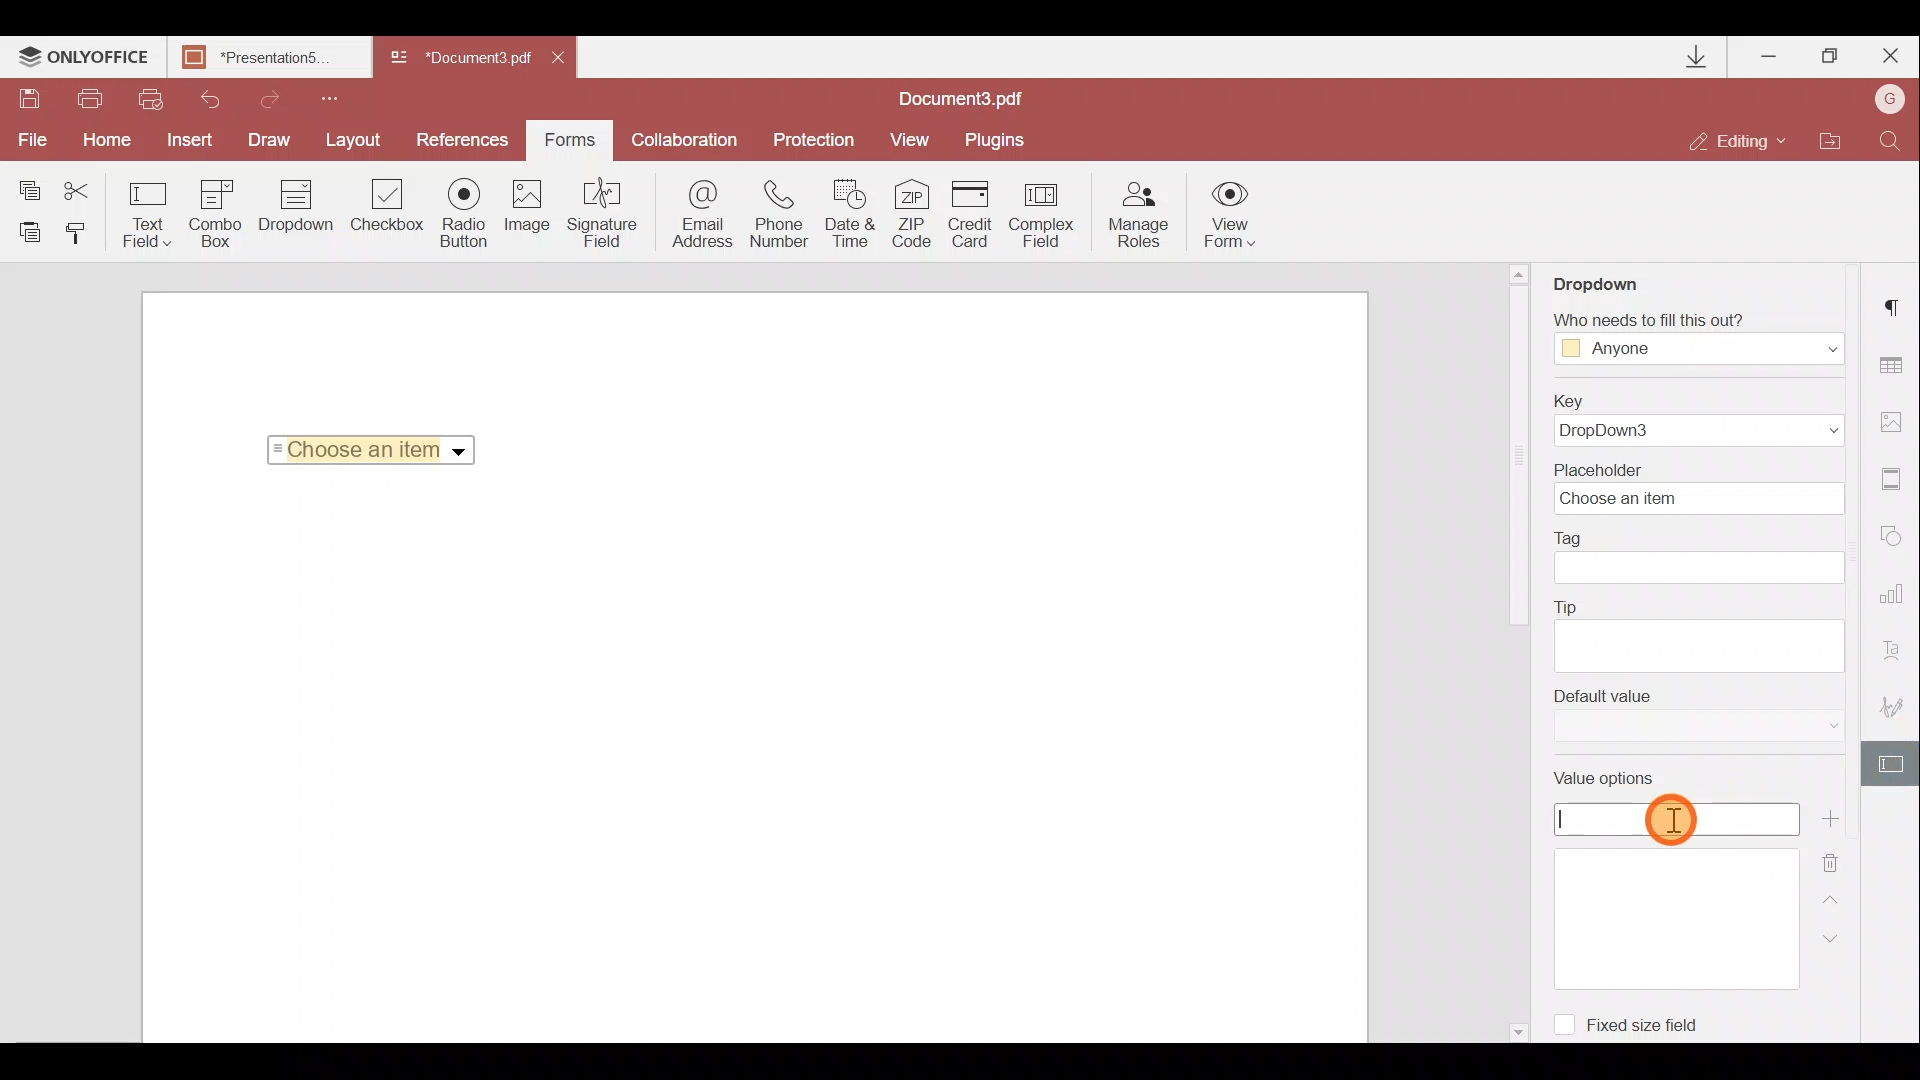 Image resolution: width=1920 pixels, height=1080 pixels. Describe the element at coordinates (605, 217) in the screenshot. I see `Signature field` at that location.